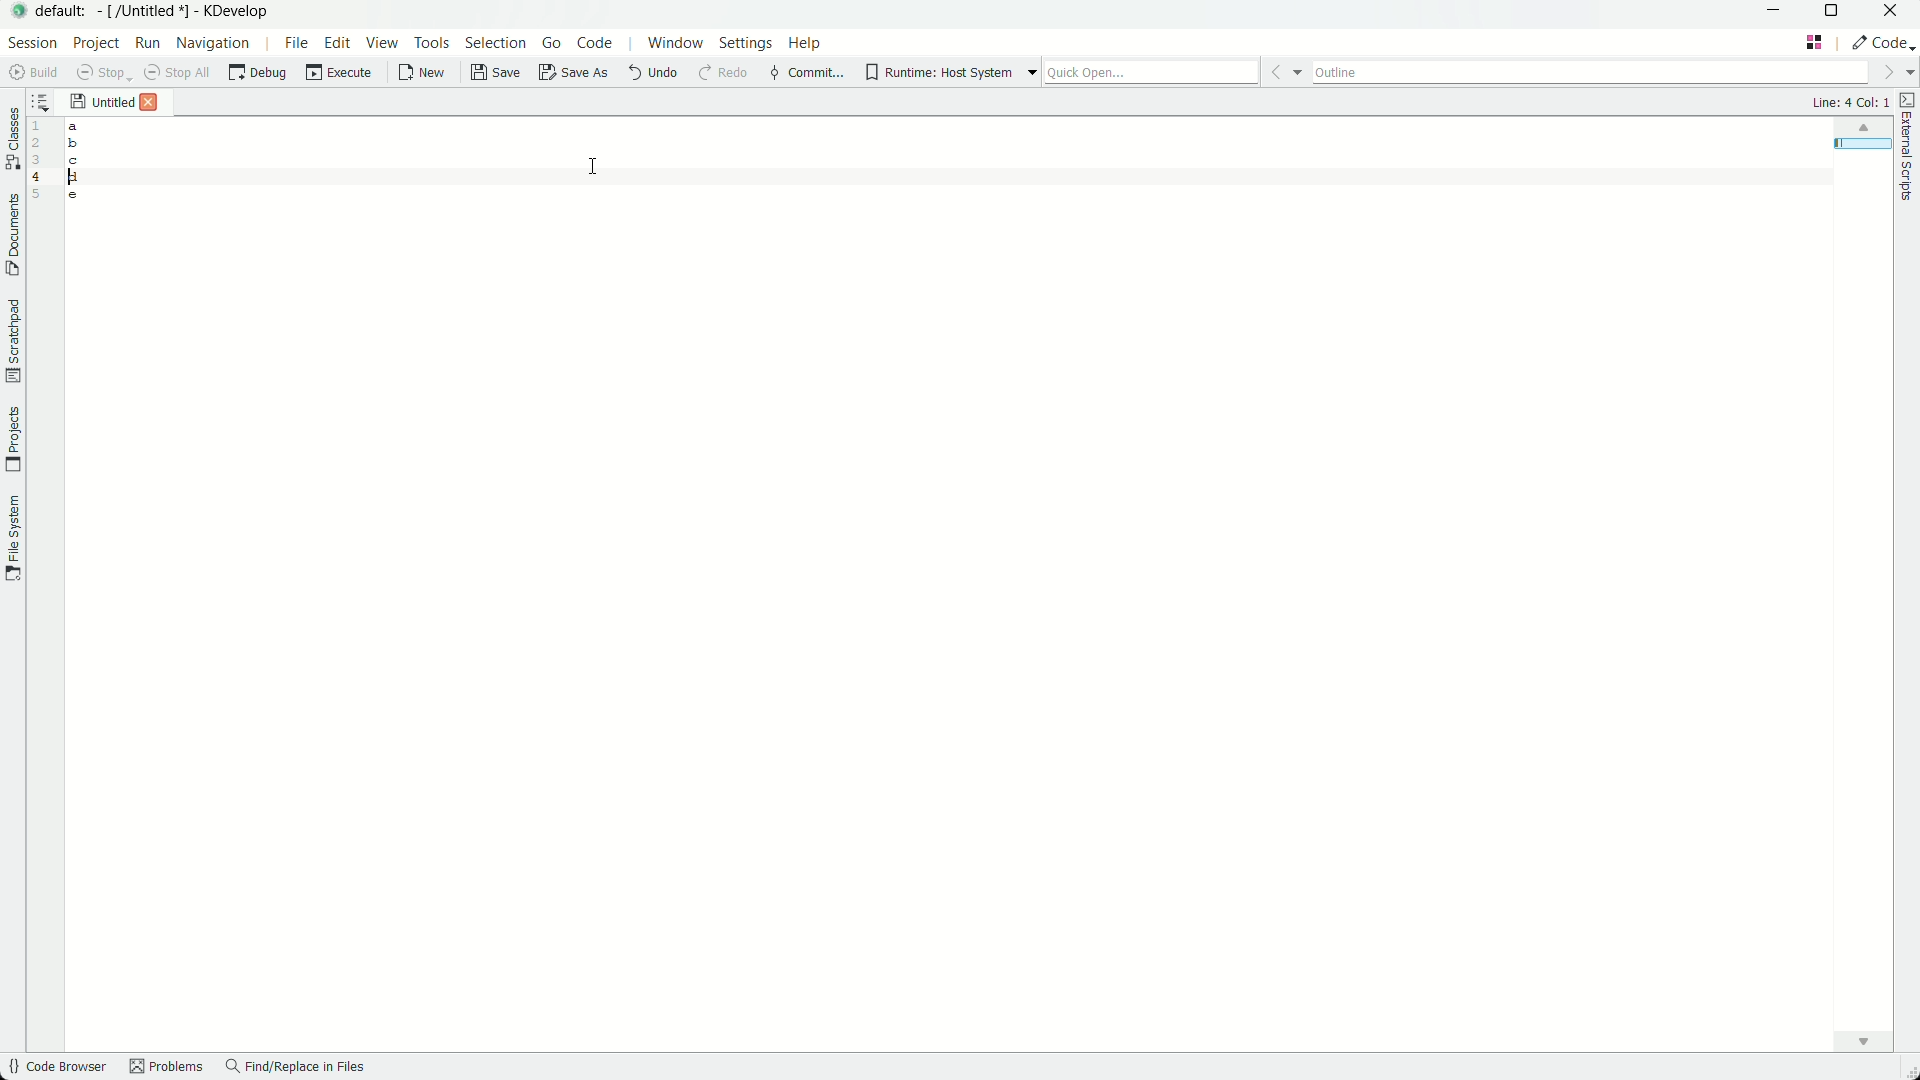  I want to click on app icon, so click(20, 14).